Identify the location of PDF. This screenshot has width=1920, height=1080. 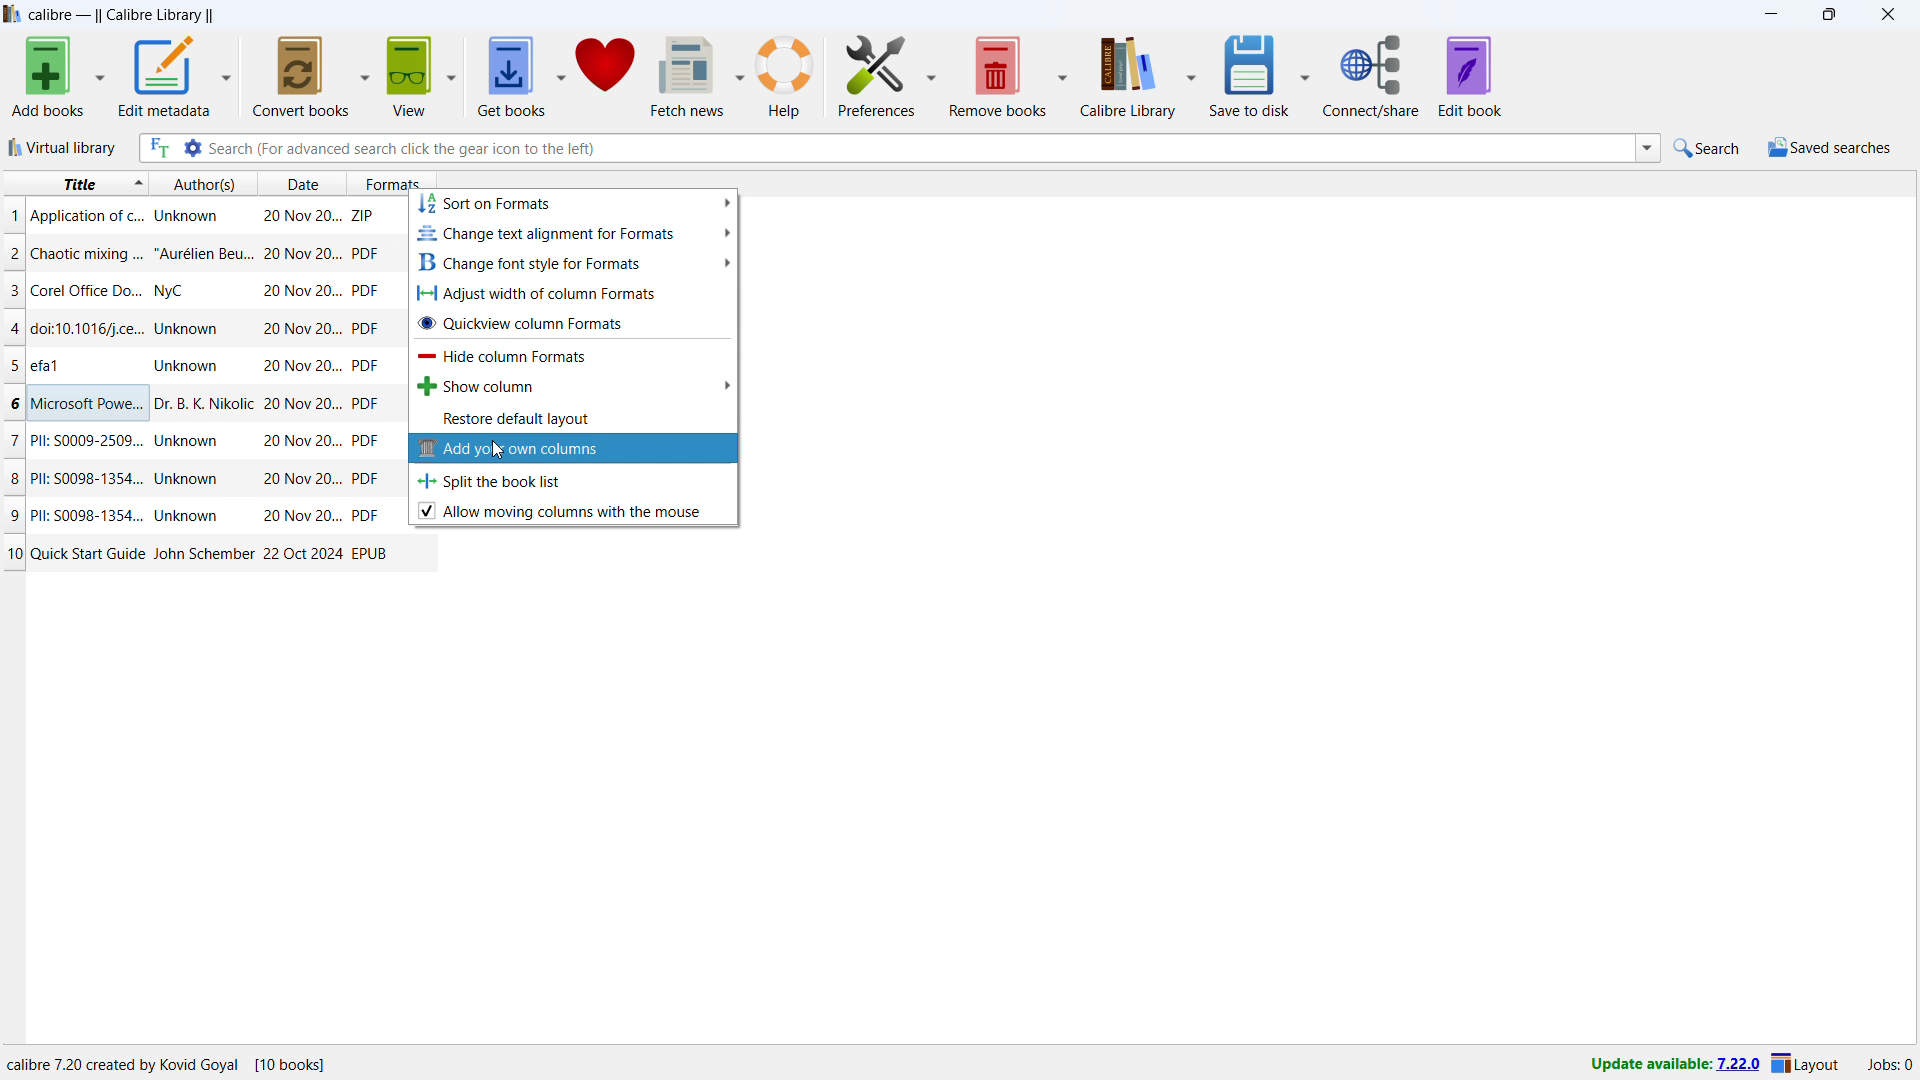
(369, 479).